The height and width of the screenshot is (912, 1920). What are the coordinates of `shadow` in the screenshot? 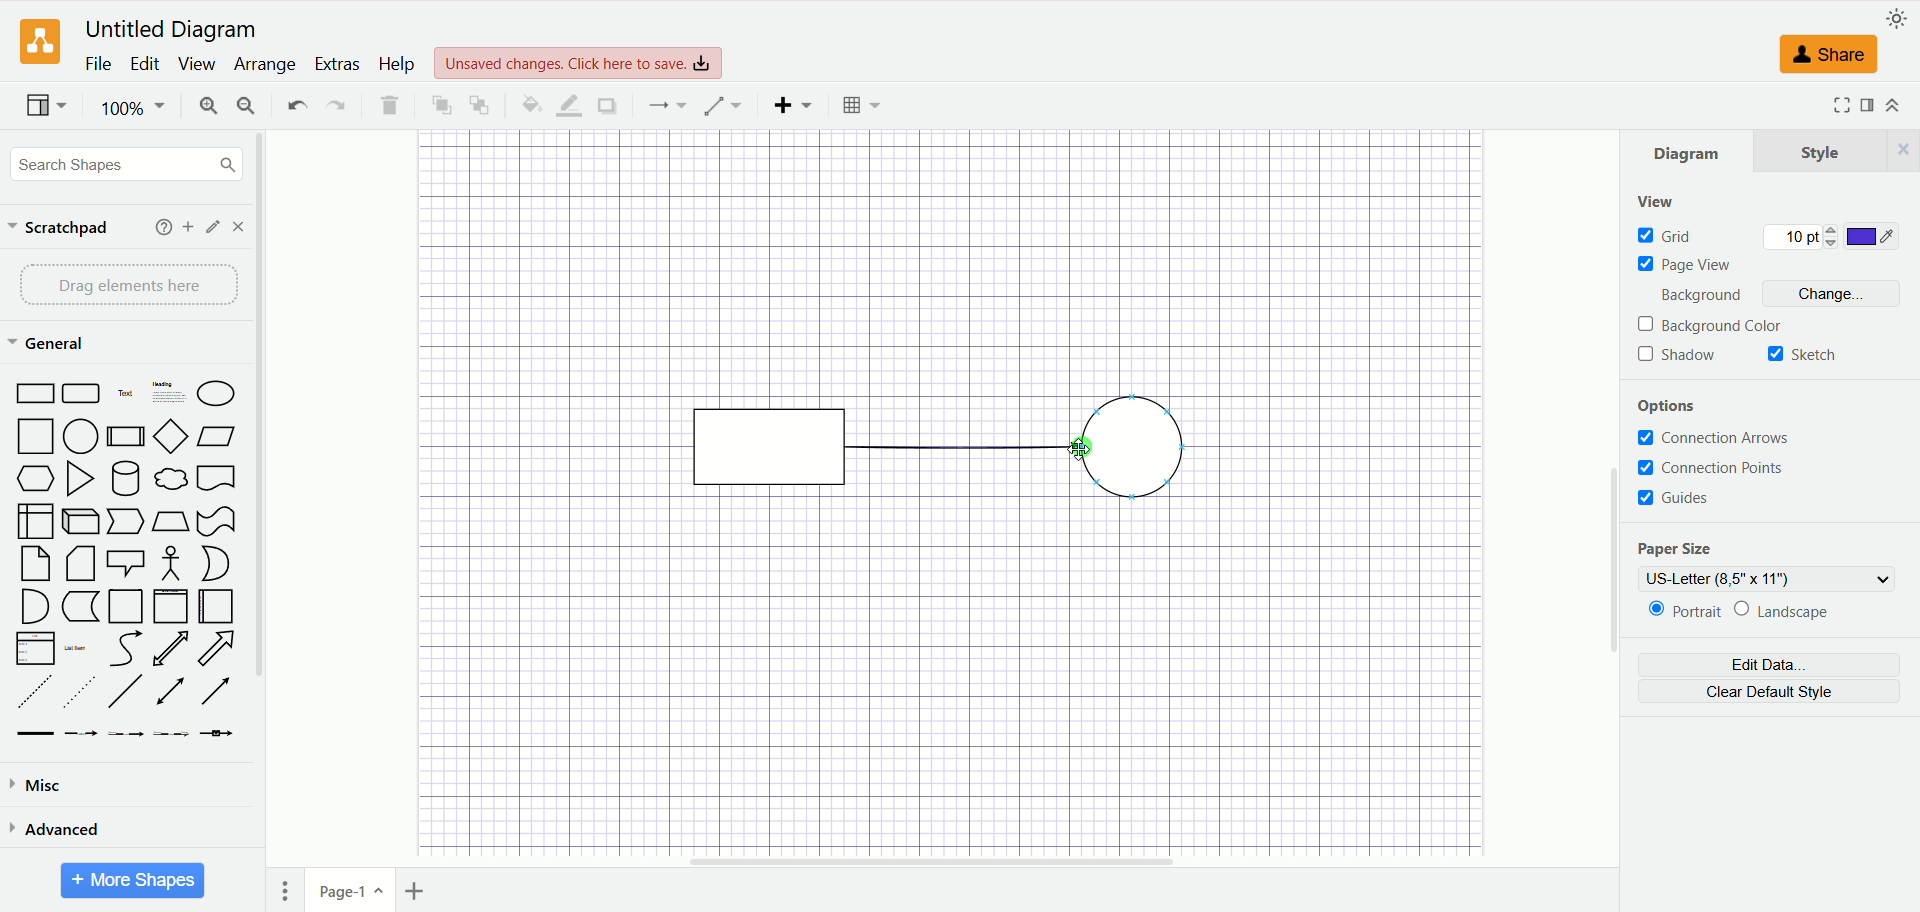 It's located at (1678, 354).